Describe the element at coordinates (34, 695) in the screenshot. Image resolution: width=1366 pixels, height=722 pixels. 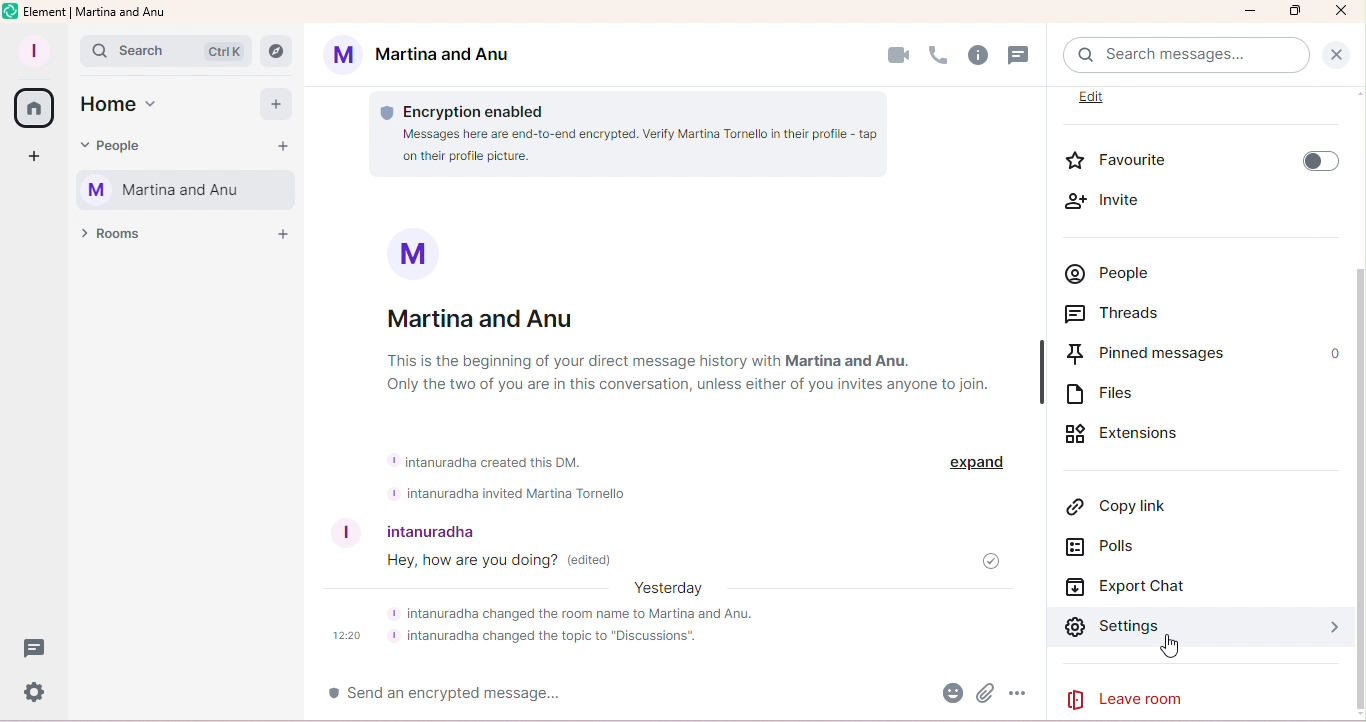
I see `Quick settings` at that location.